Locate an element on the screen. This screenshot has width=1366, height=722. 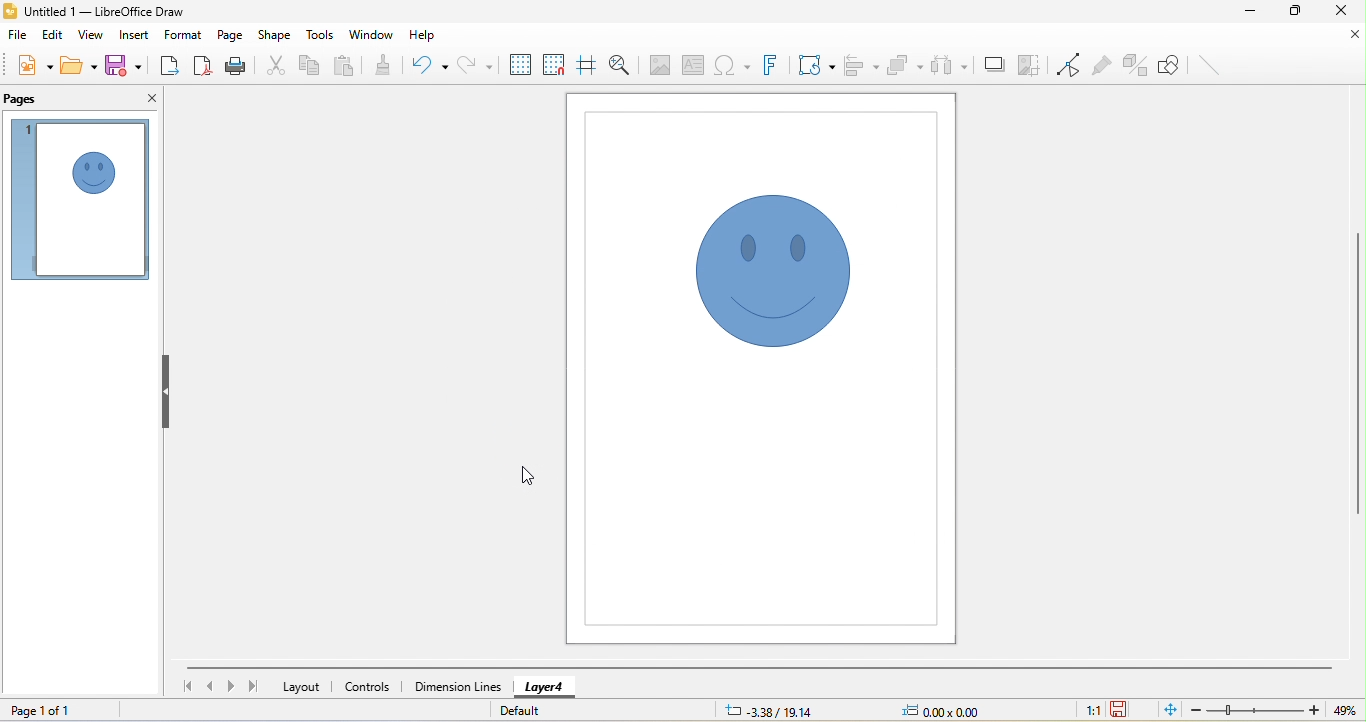
minimize is located at coordinates (1257, 13).